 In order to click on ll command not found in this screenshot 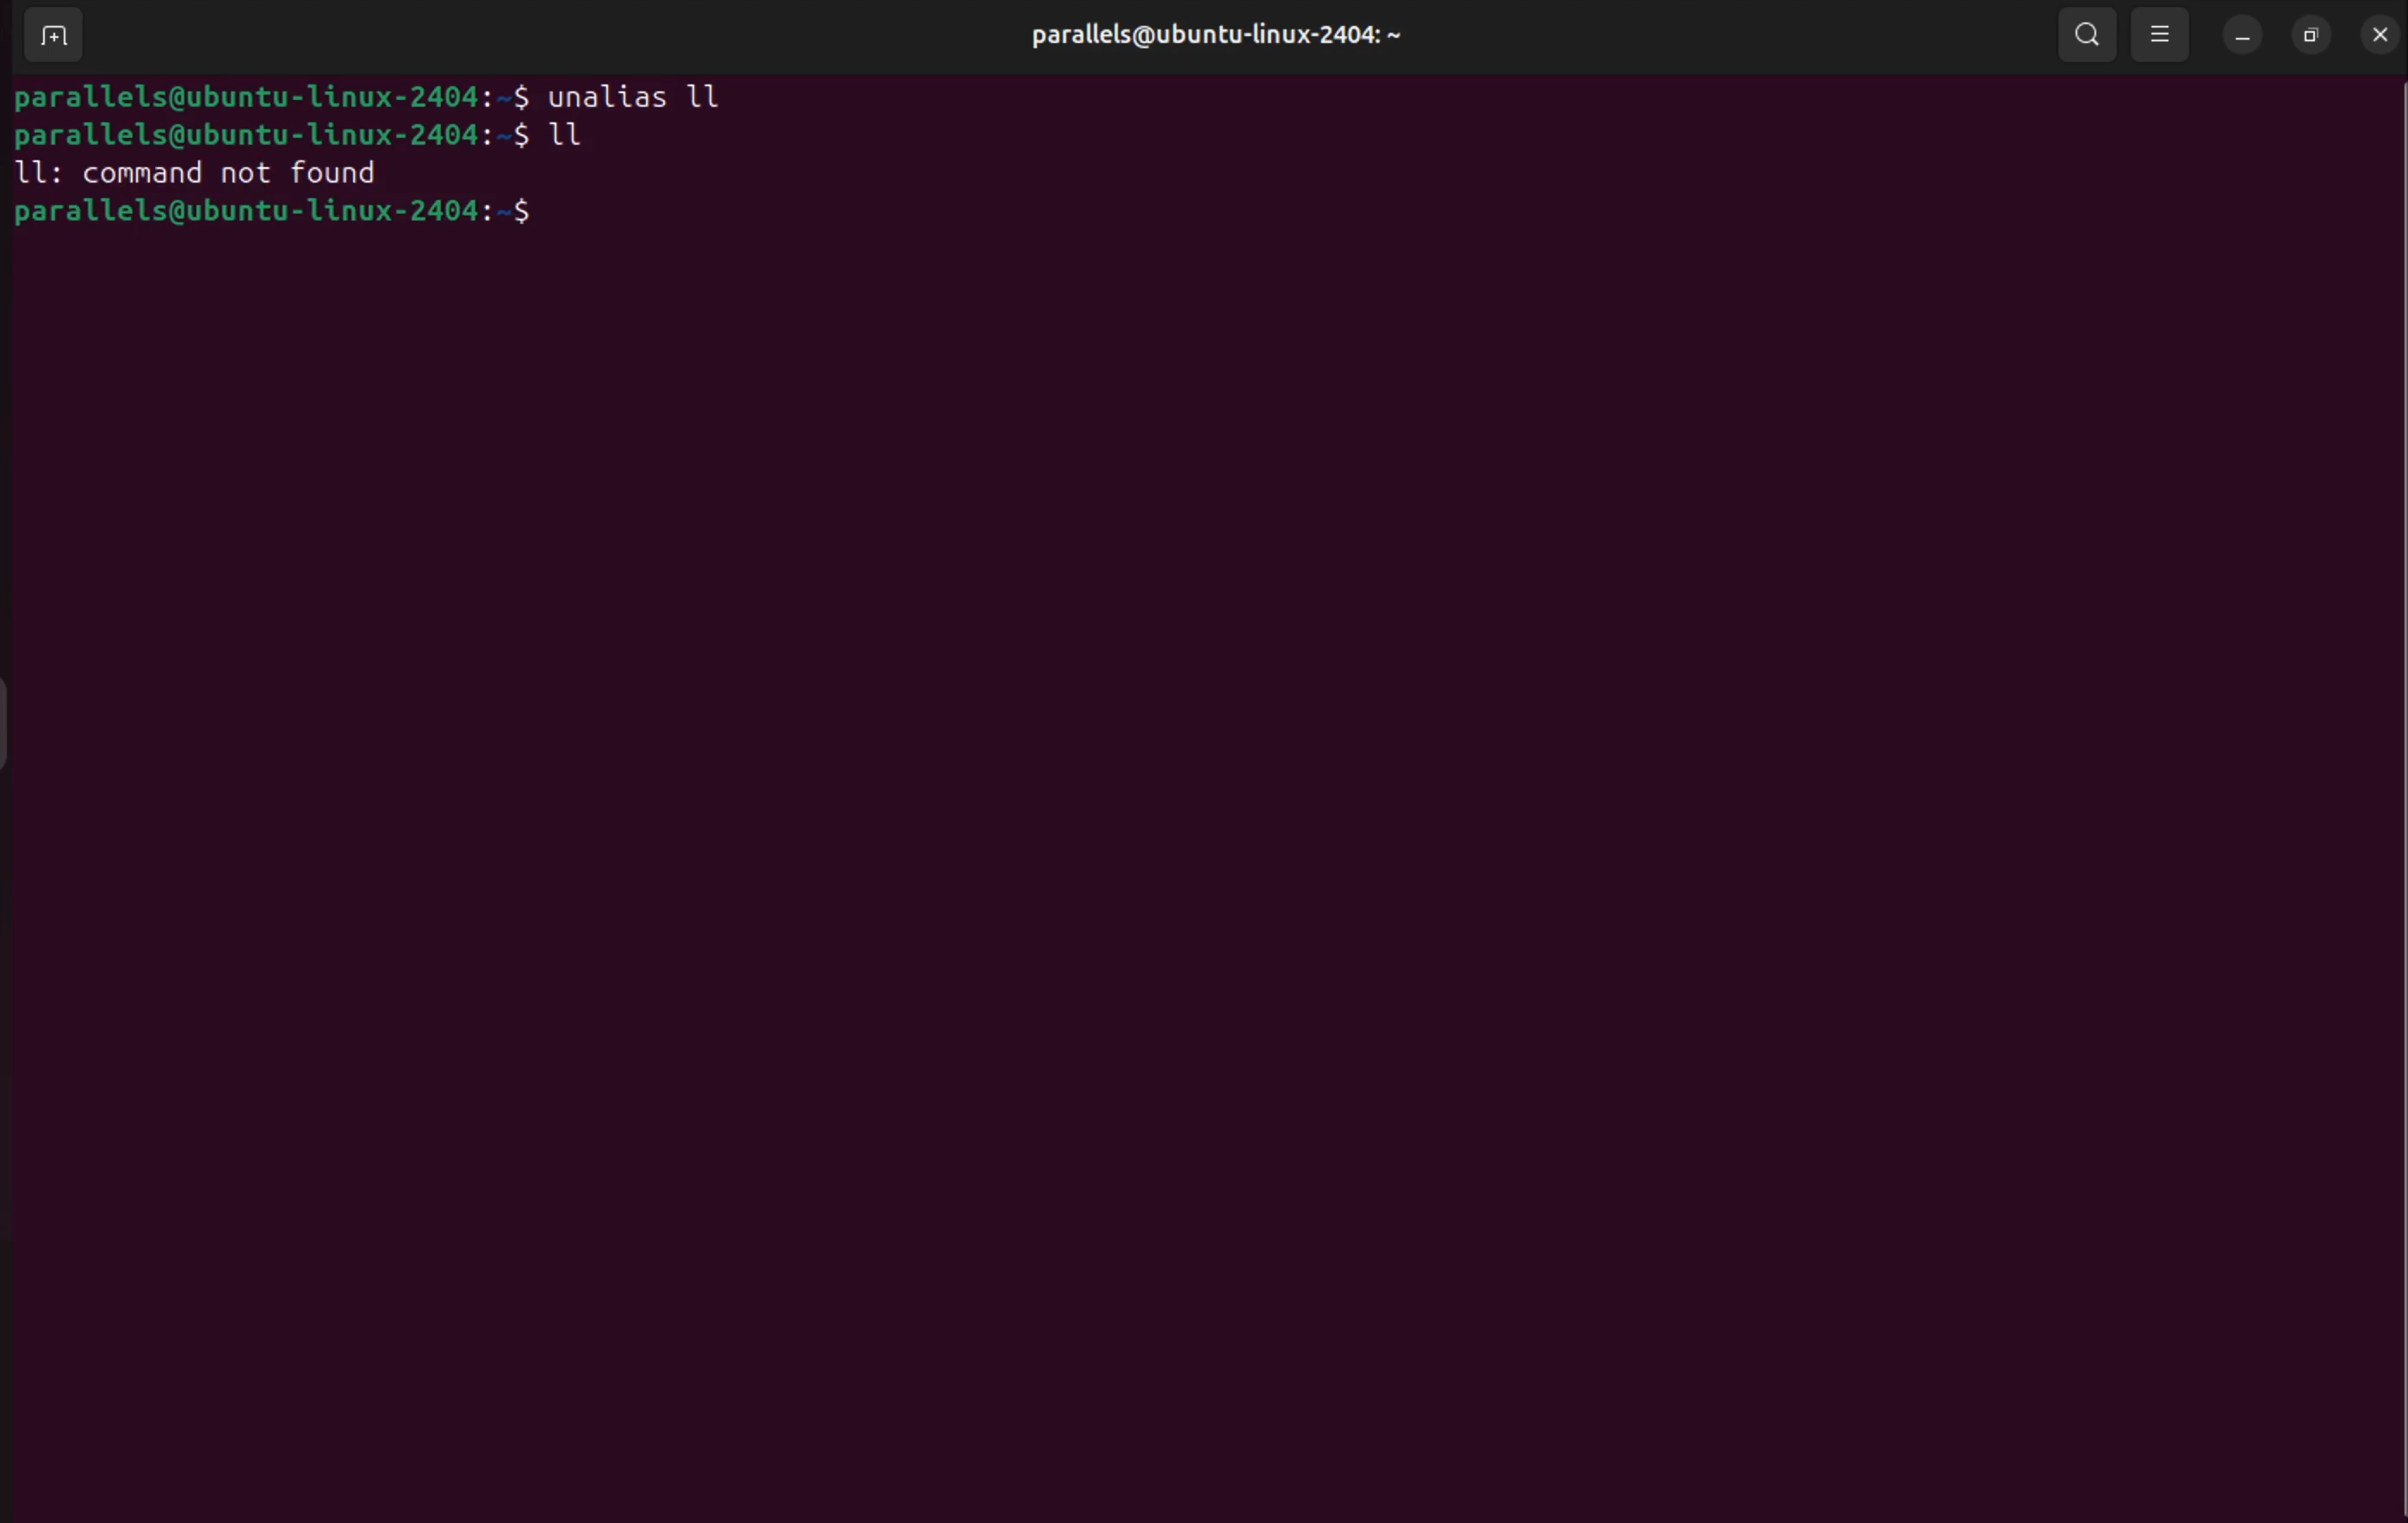, I will do `click(210, 173)`.